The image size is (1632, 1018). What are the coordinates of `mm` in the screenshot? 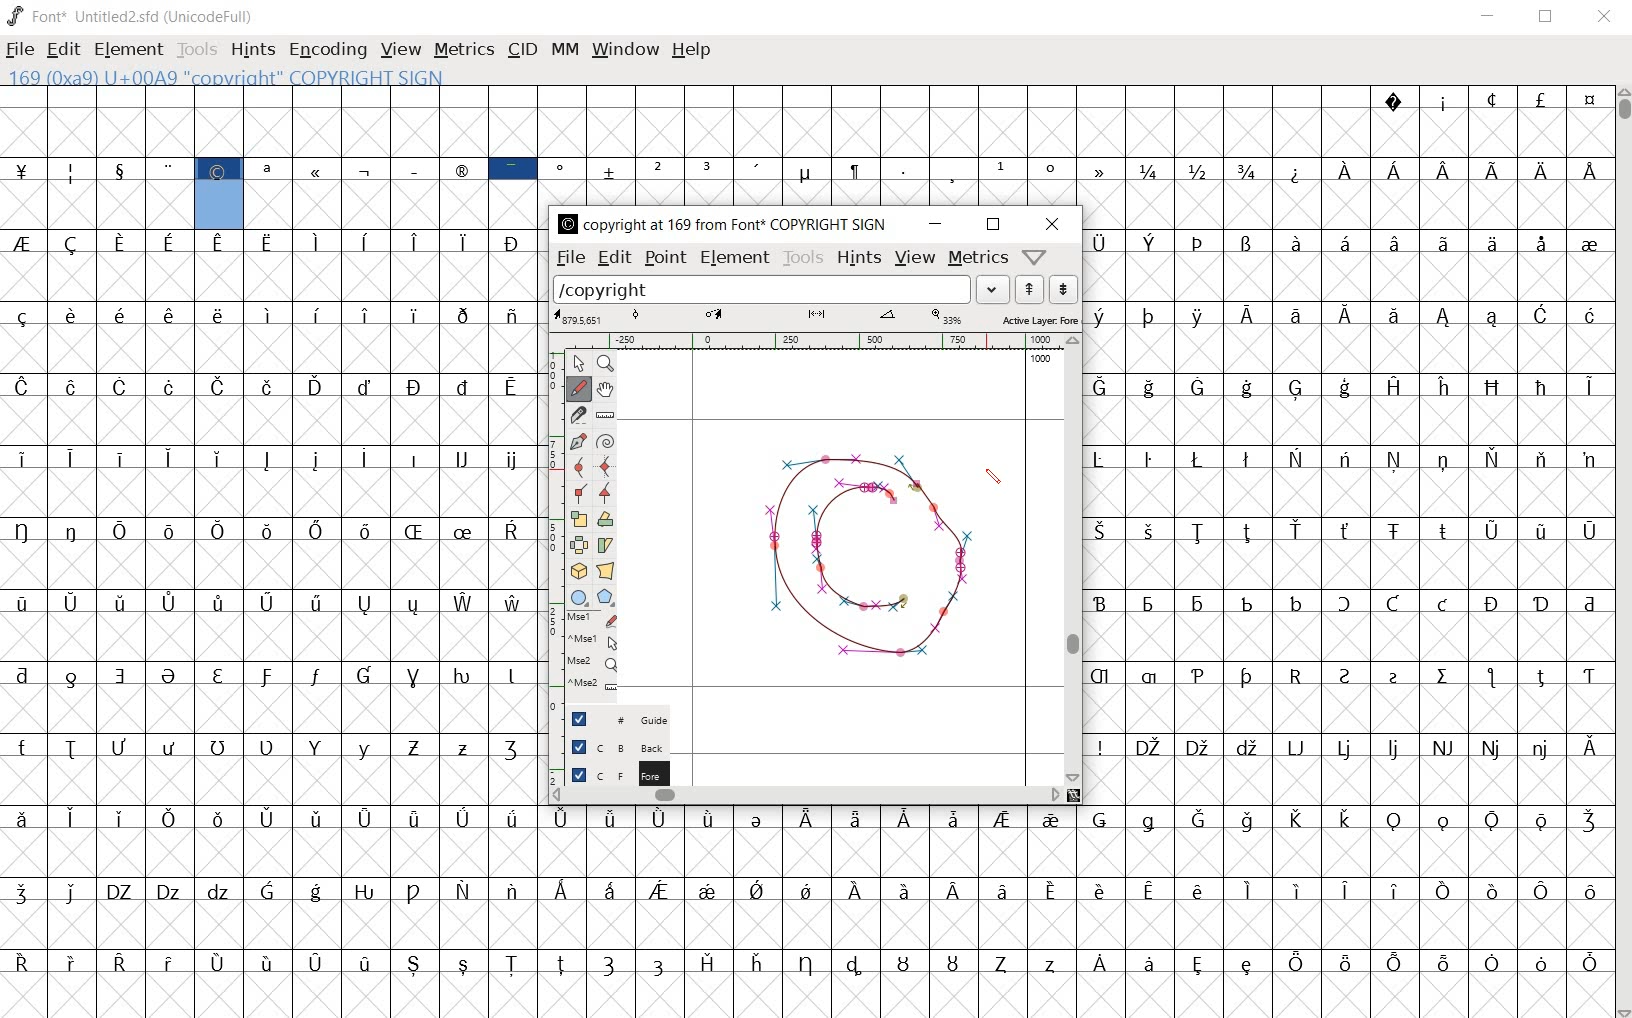 It's located at (563, 47).